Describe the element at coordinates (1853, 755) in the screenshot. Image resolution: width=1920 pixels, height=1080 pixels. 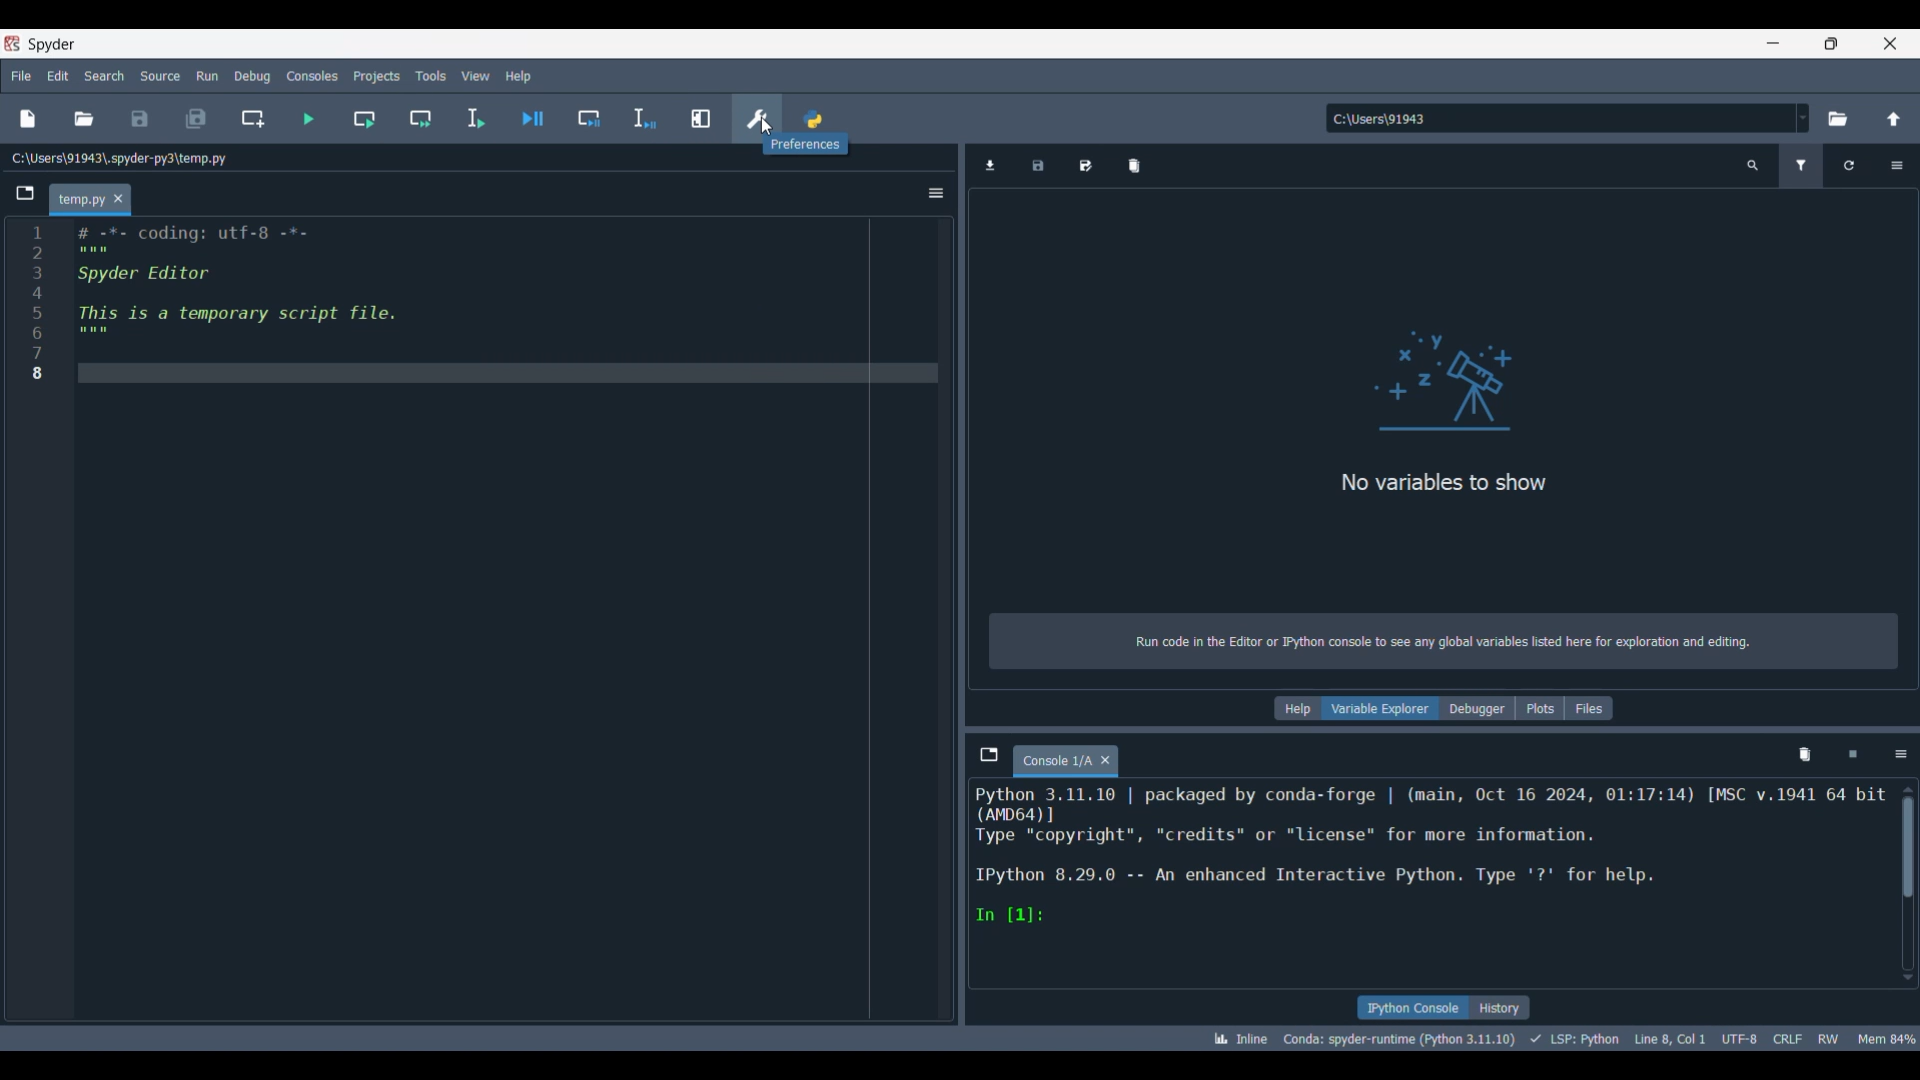
I see `Interrupt kernel` at that location.